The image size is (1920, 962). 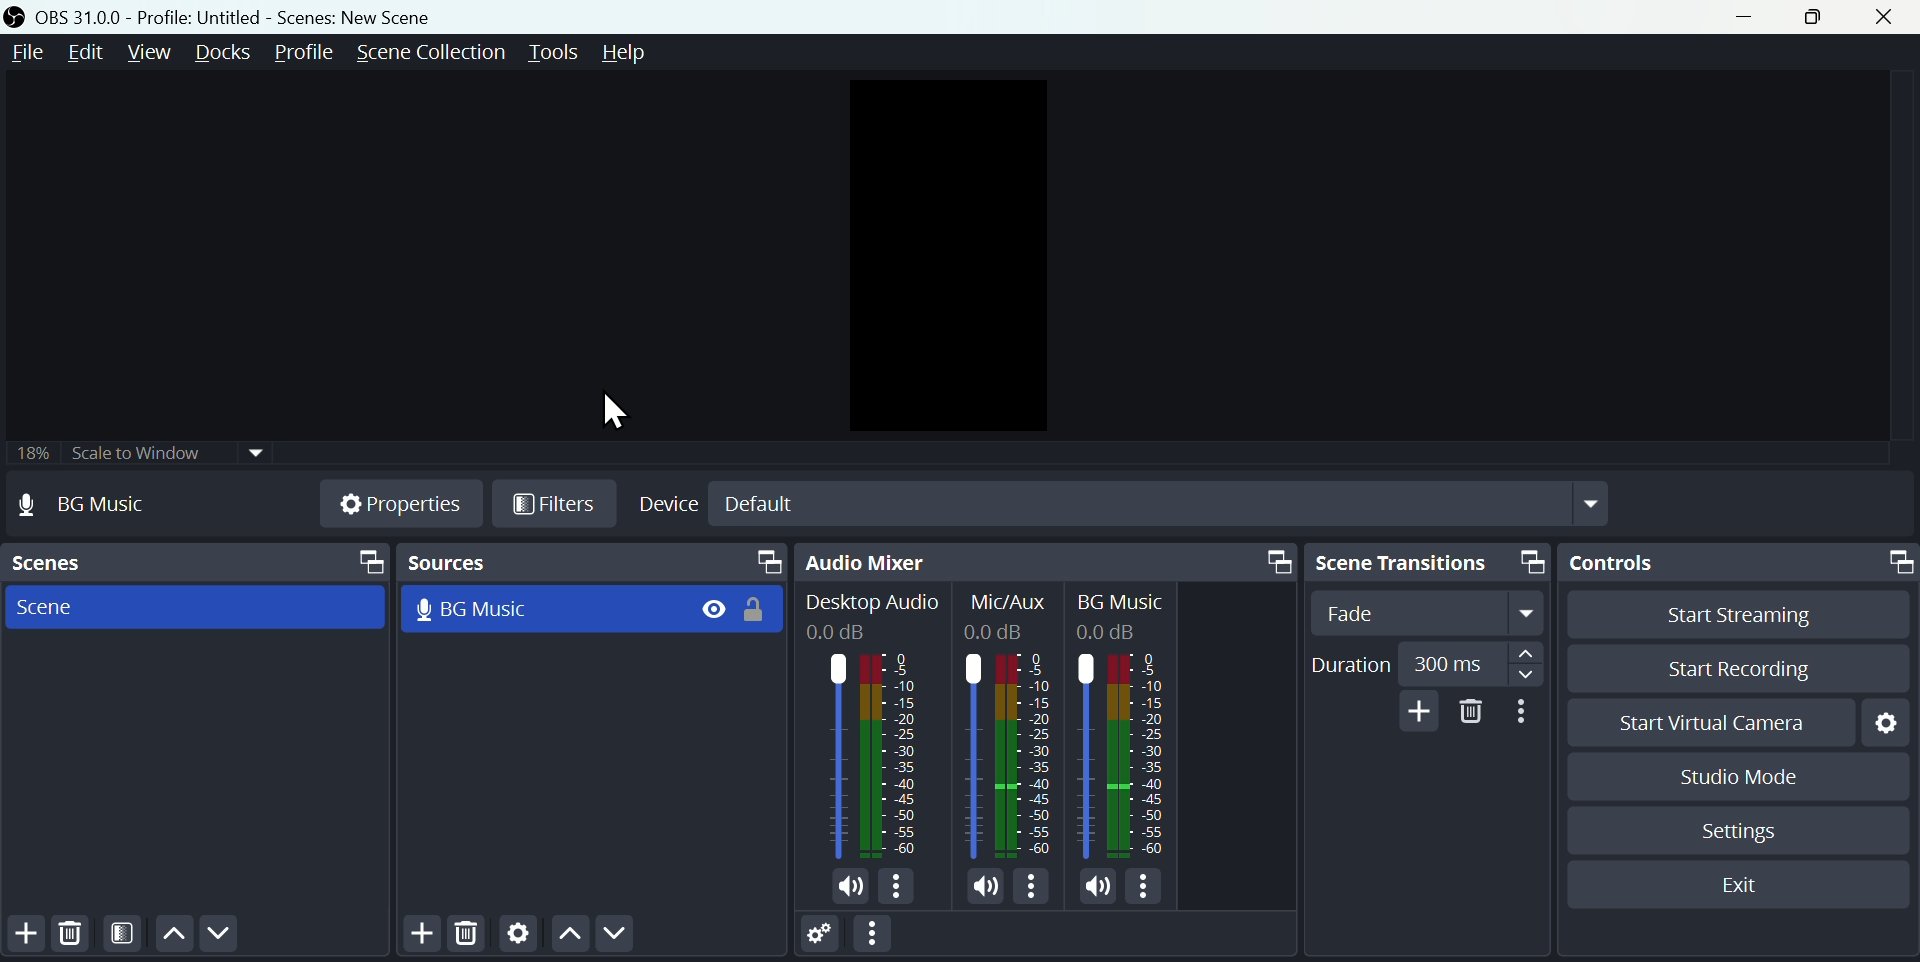 I want to click on minimise, so click(x=1744, y=21).